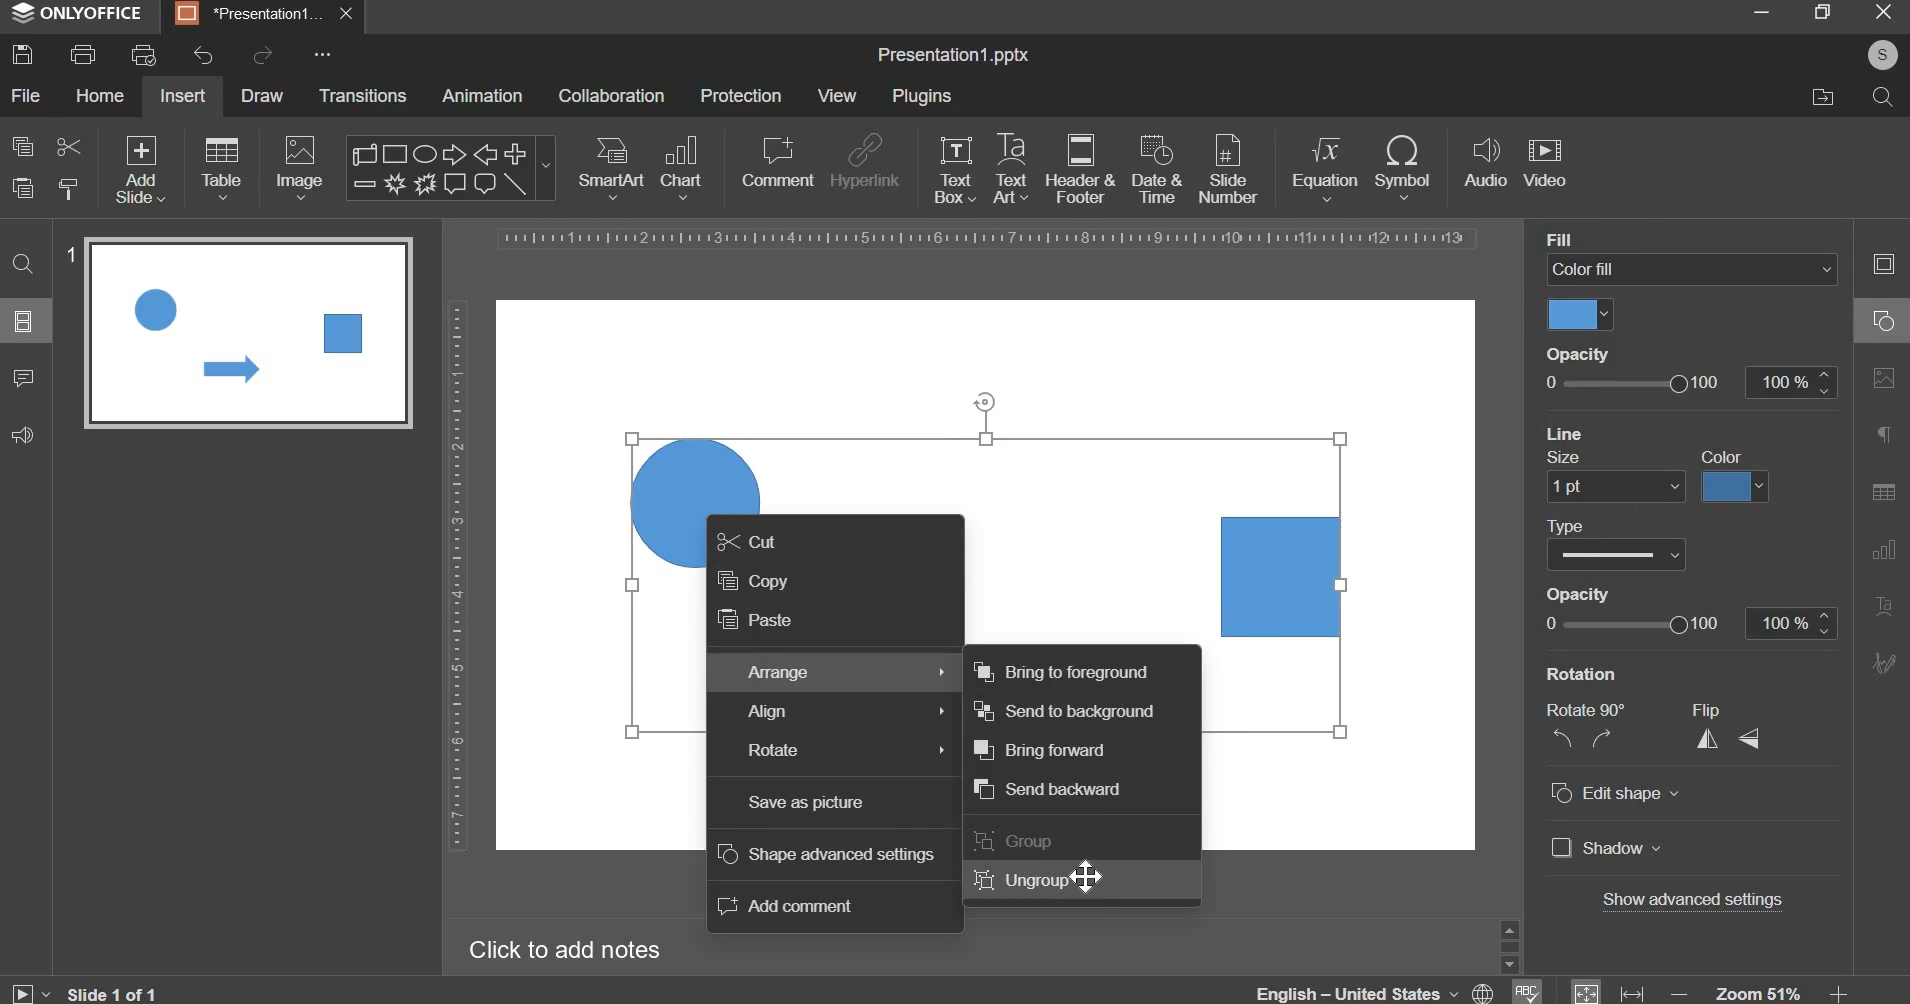 The image size is (1910, 1004). What do you see at coordinates (25, 95) in the screenshot?
I see `file` at bounding box center [25, 95].